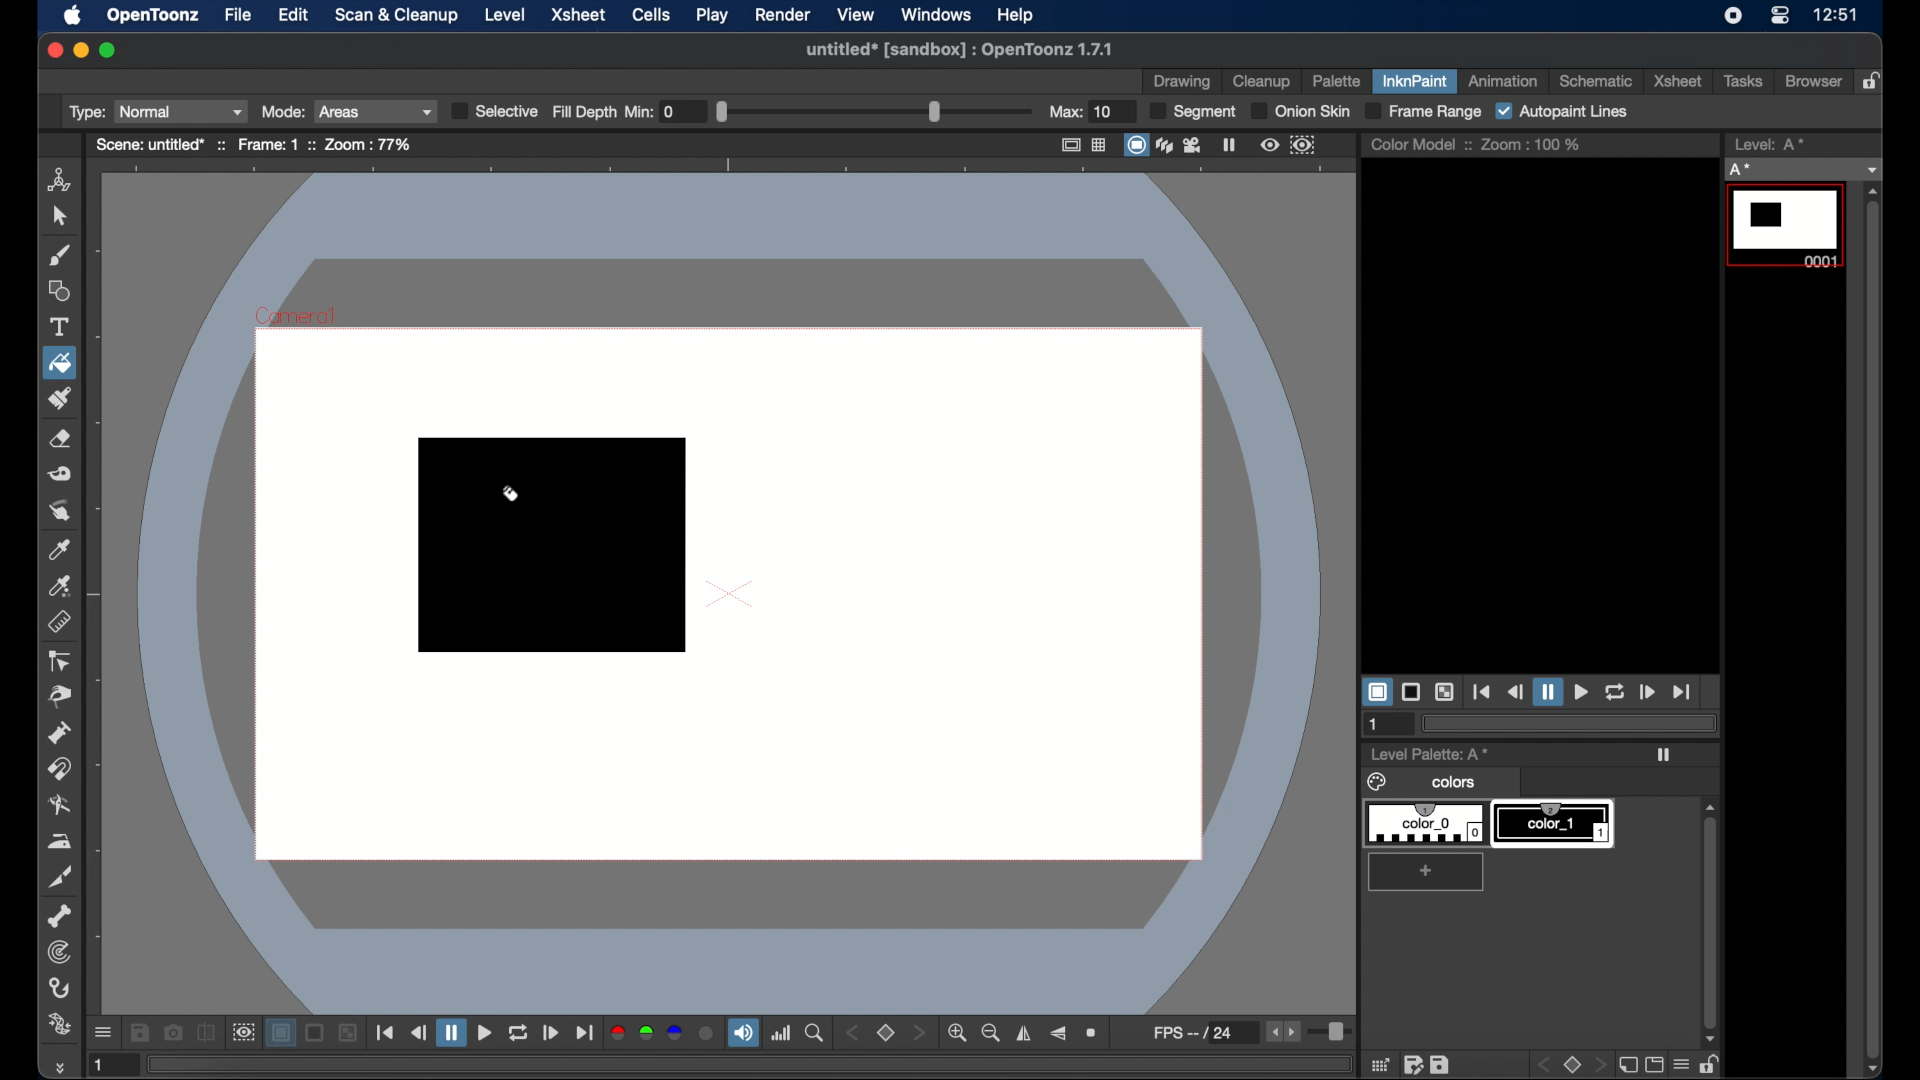 Image resolution: width=1920 pixels, height=1080 pixels. Describe the element at coordinates (1195, 144) in the screenshot. I see `camera` at that location.